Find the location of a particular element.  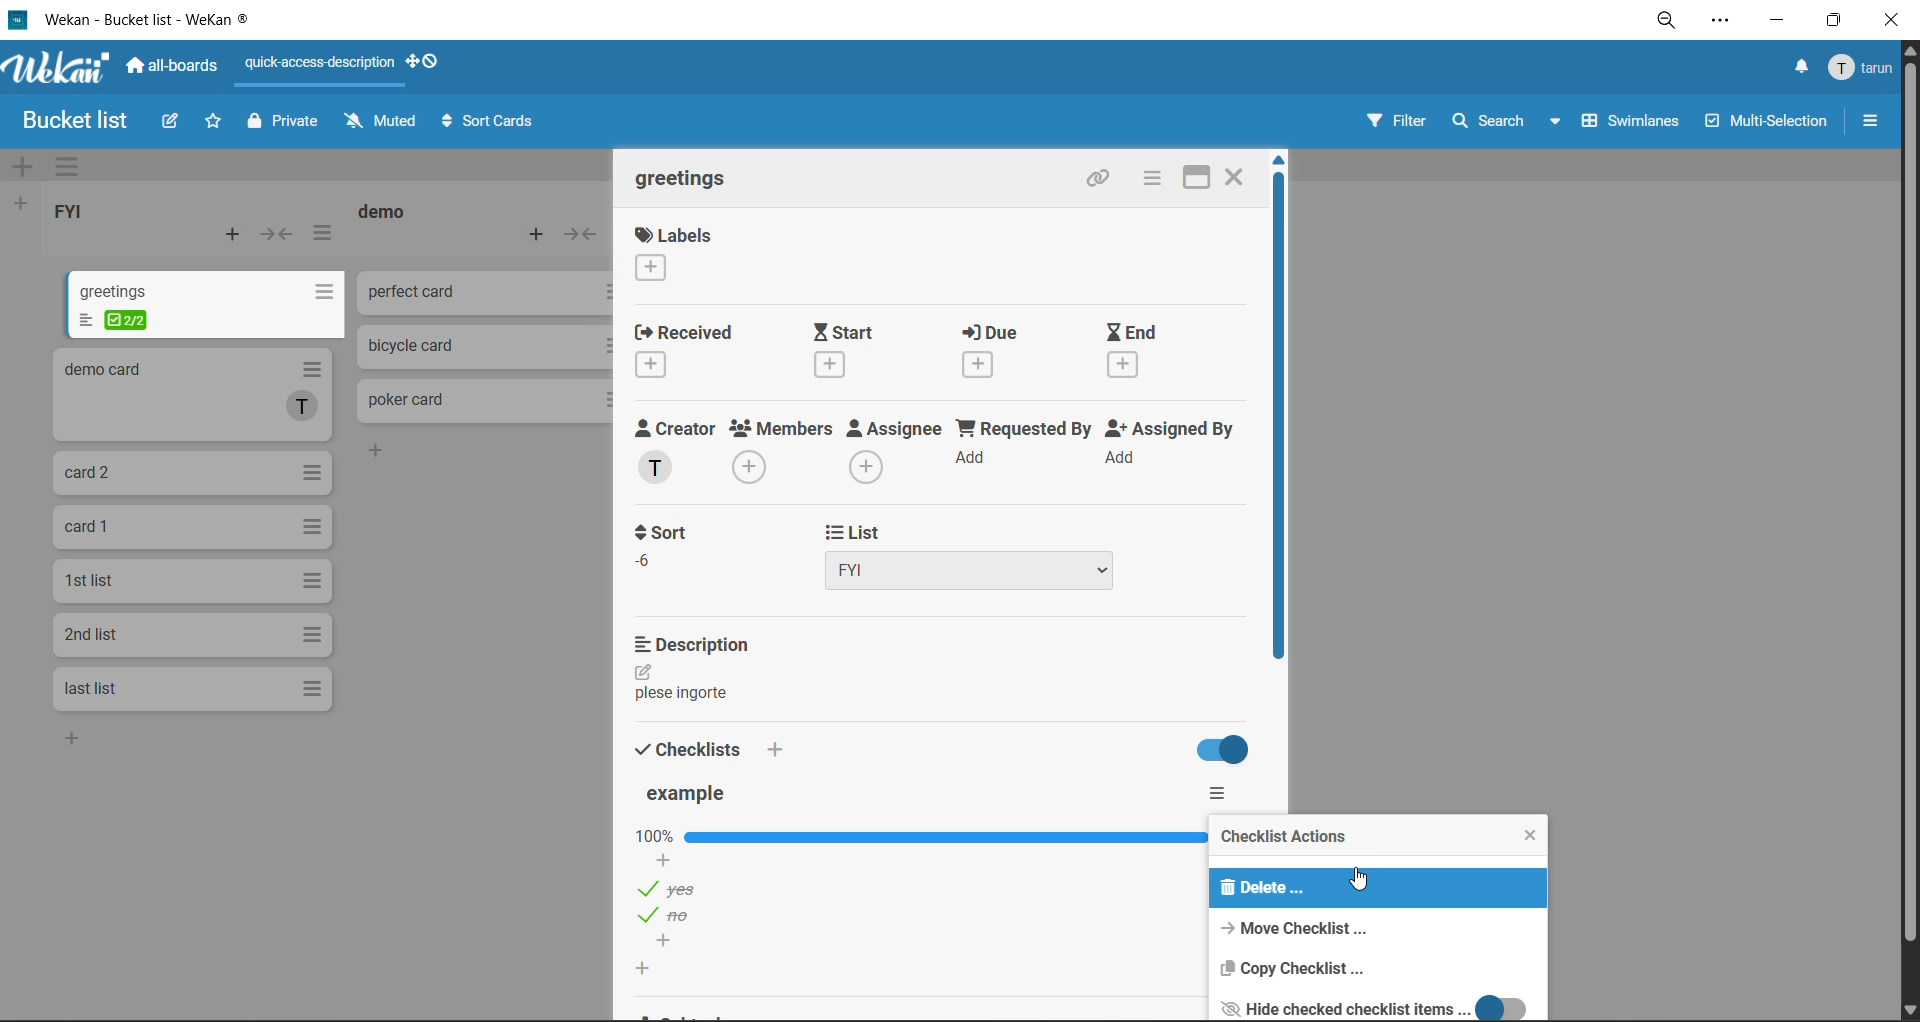

hide checklist options is located at coordinates (1226, 751).